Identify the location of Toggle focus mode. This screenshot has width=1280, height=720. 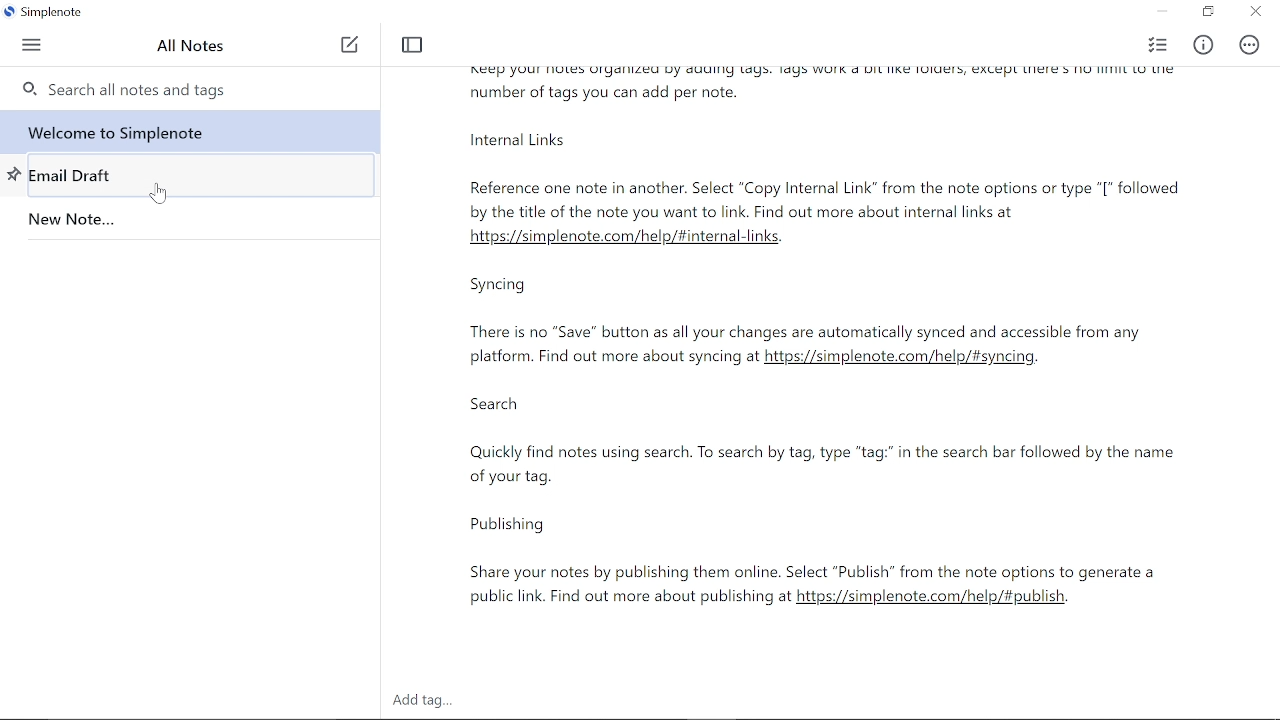
(412, 44).